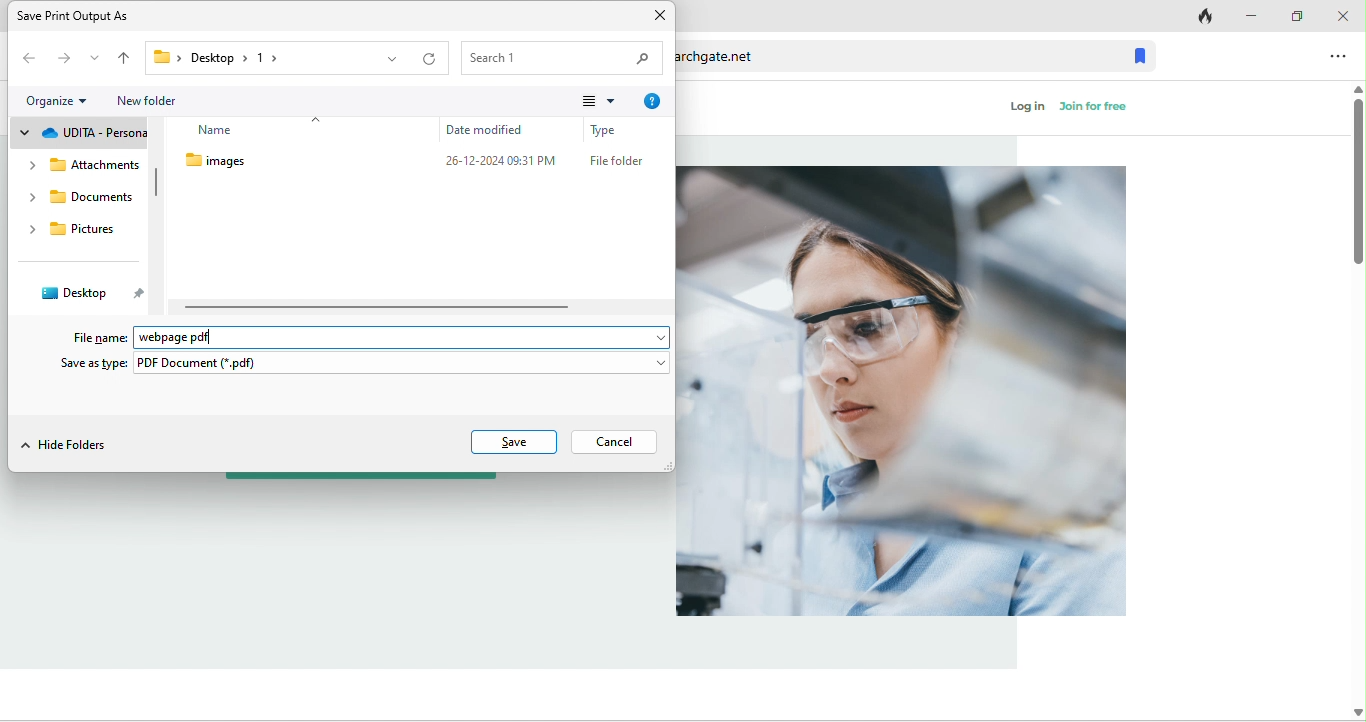 The image size is (1366, 722). What do you see at coordinates (656, 17) in the screenshot?
I see `close` at bounding box center [656, 17].